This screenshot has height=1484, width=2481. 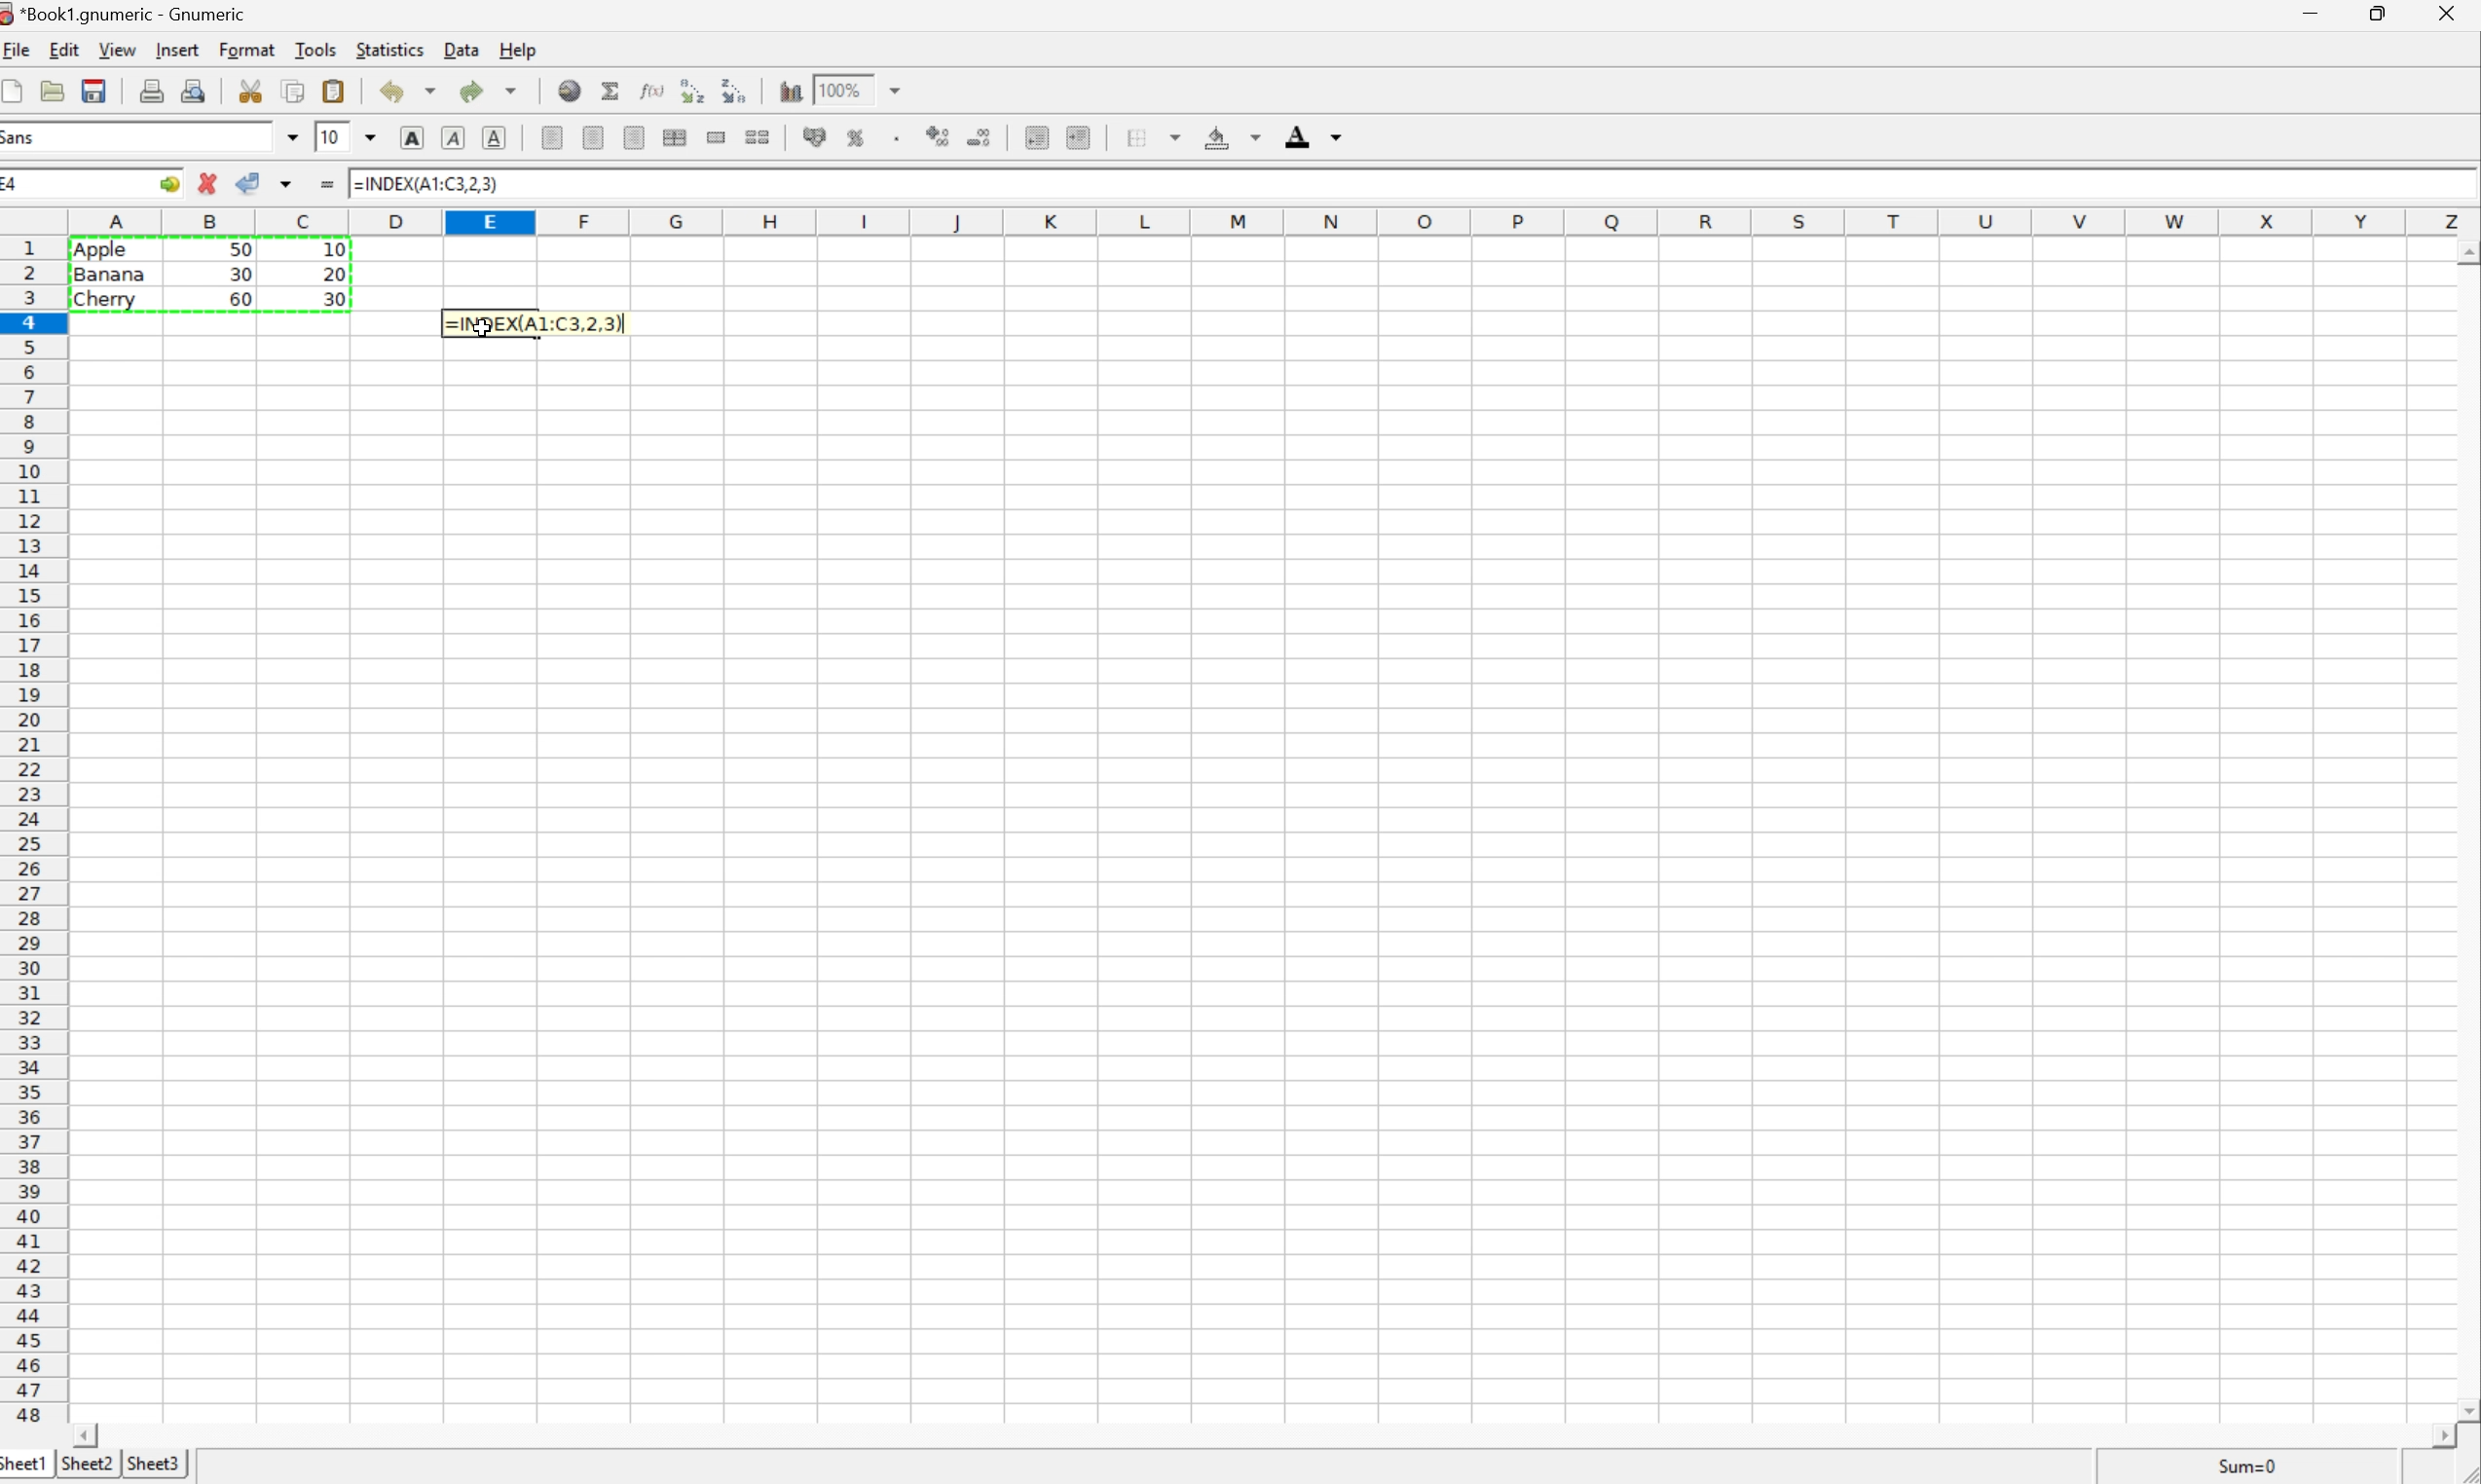 I want to click on cut, so click(x=250, y=89).